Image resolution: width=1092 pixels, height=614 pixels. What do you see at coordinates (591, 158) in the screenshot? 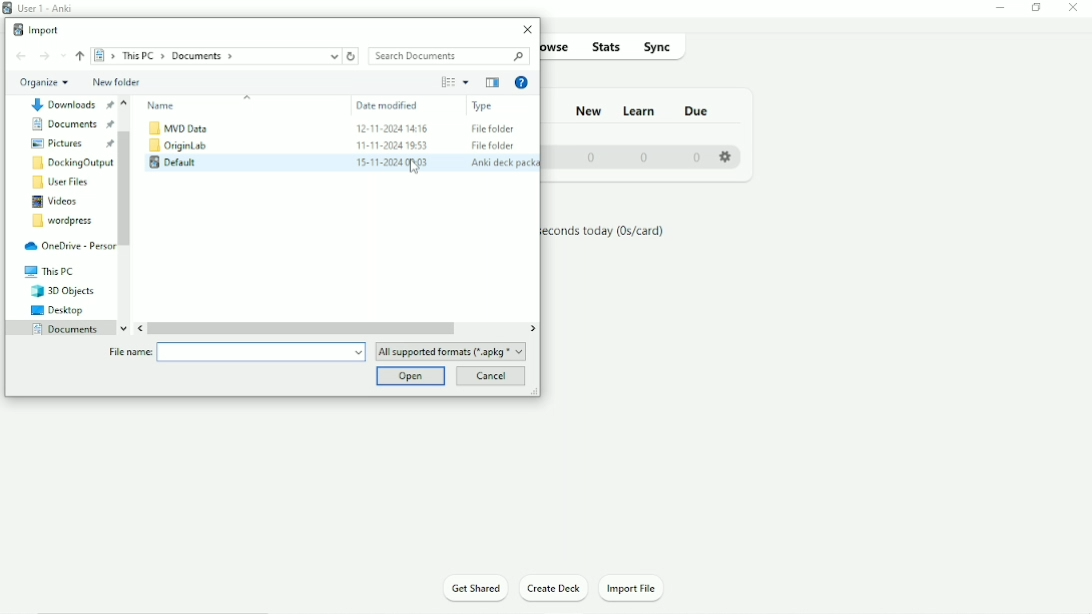
I see `0` at bounding box center [591, 158].